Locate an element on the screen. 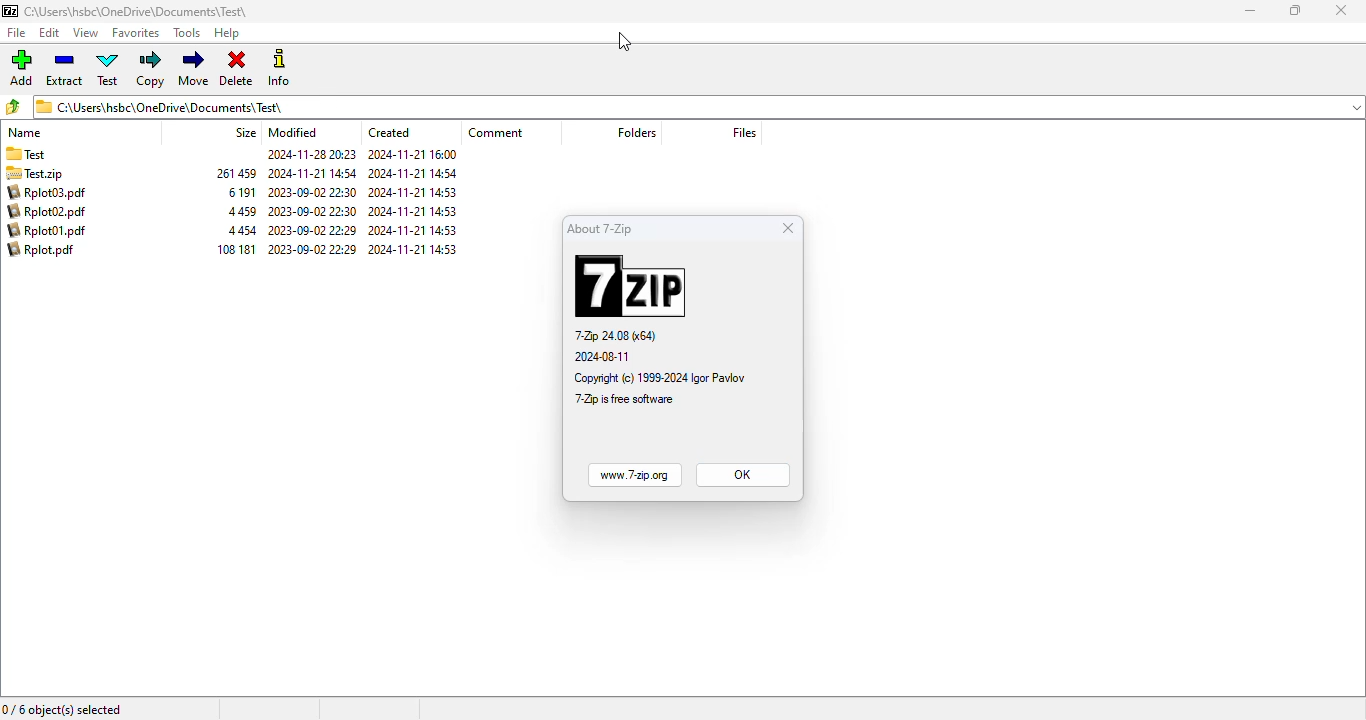  copy is located at coordinates (151, 69).